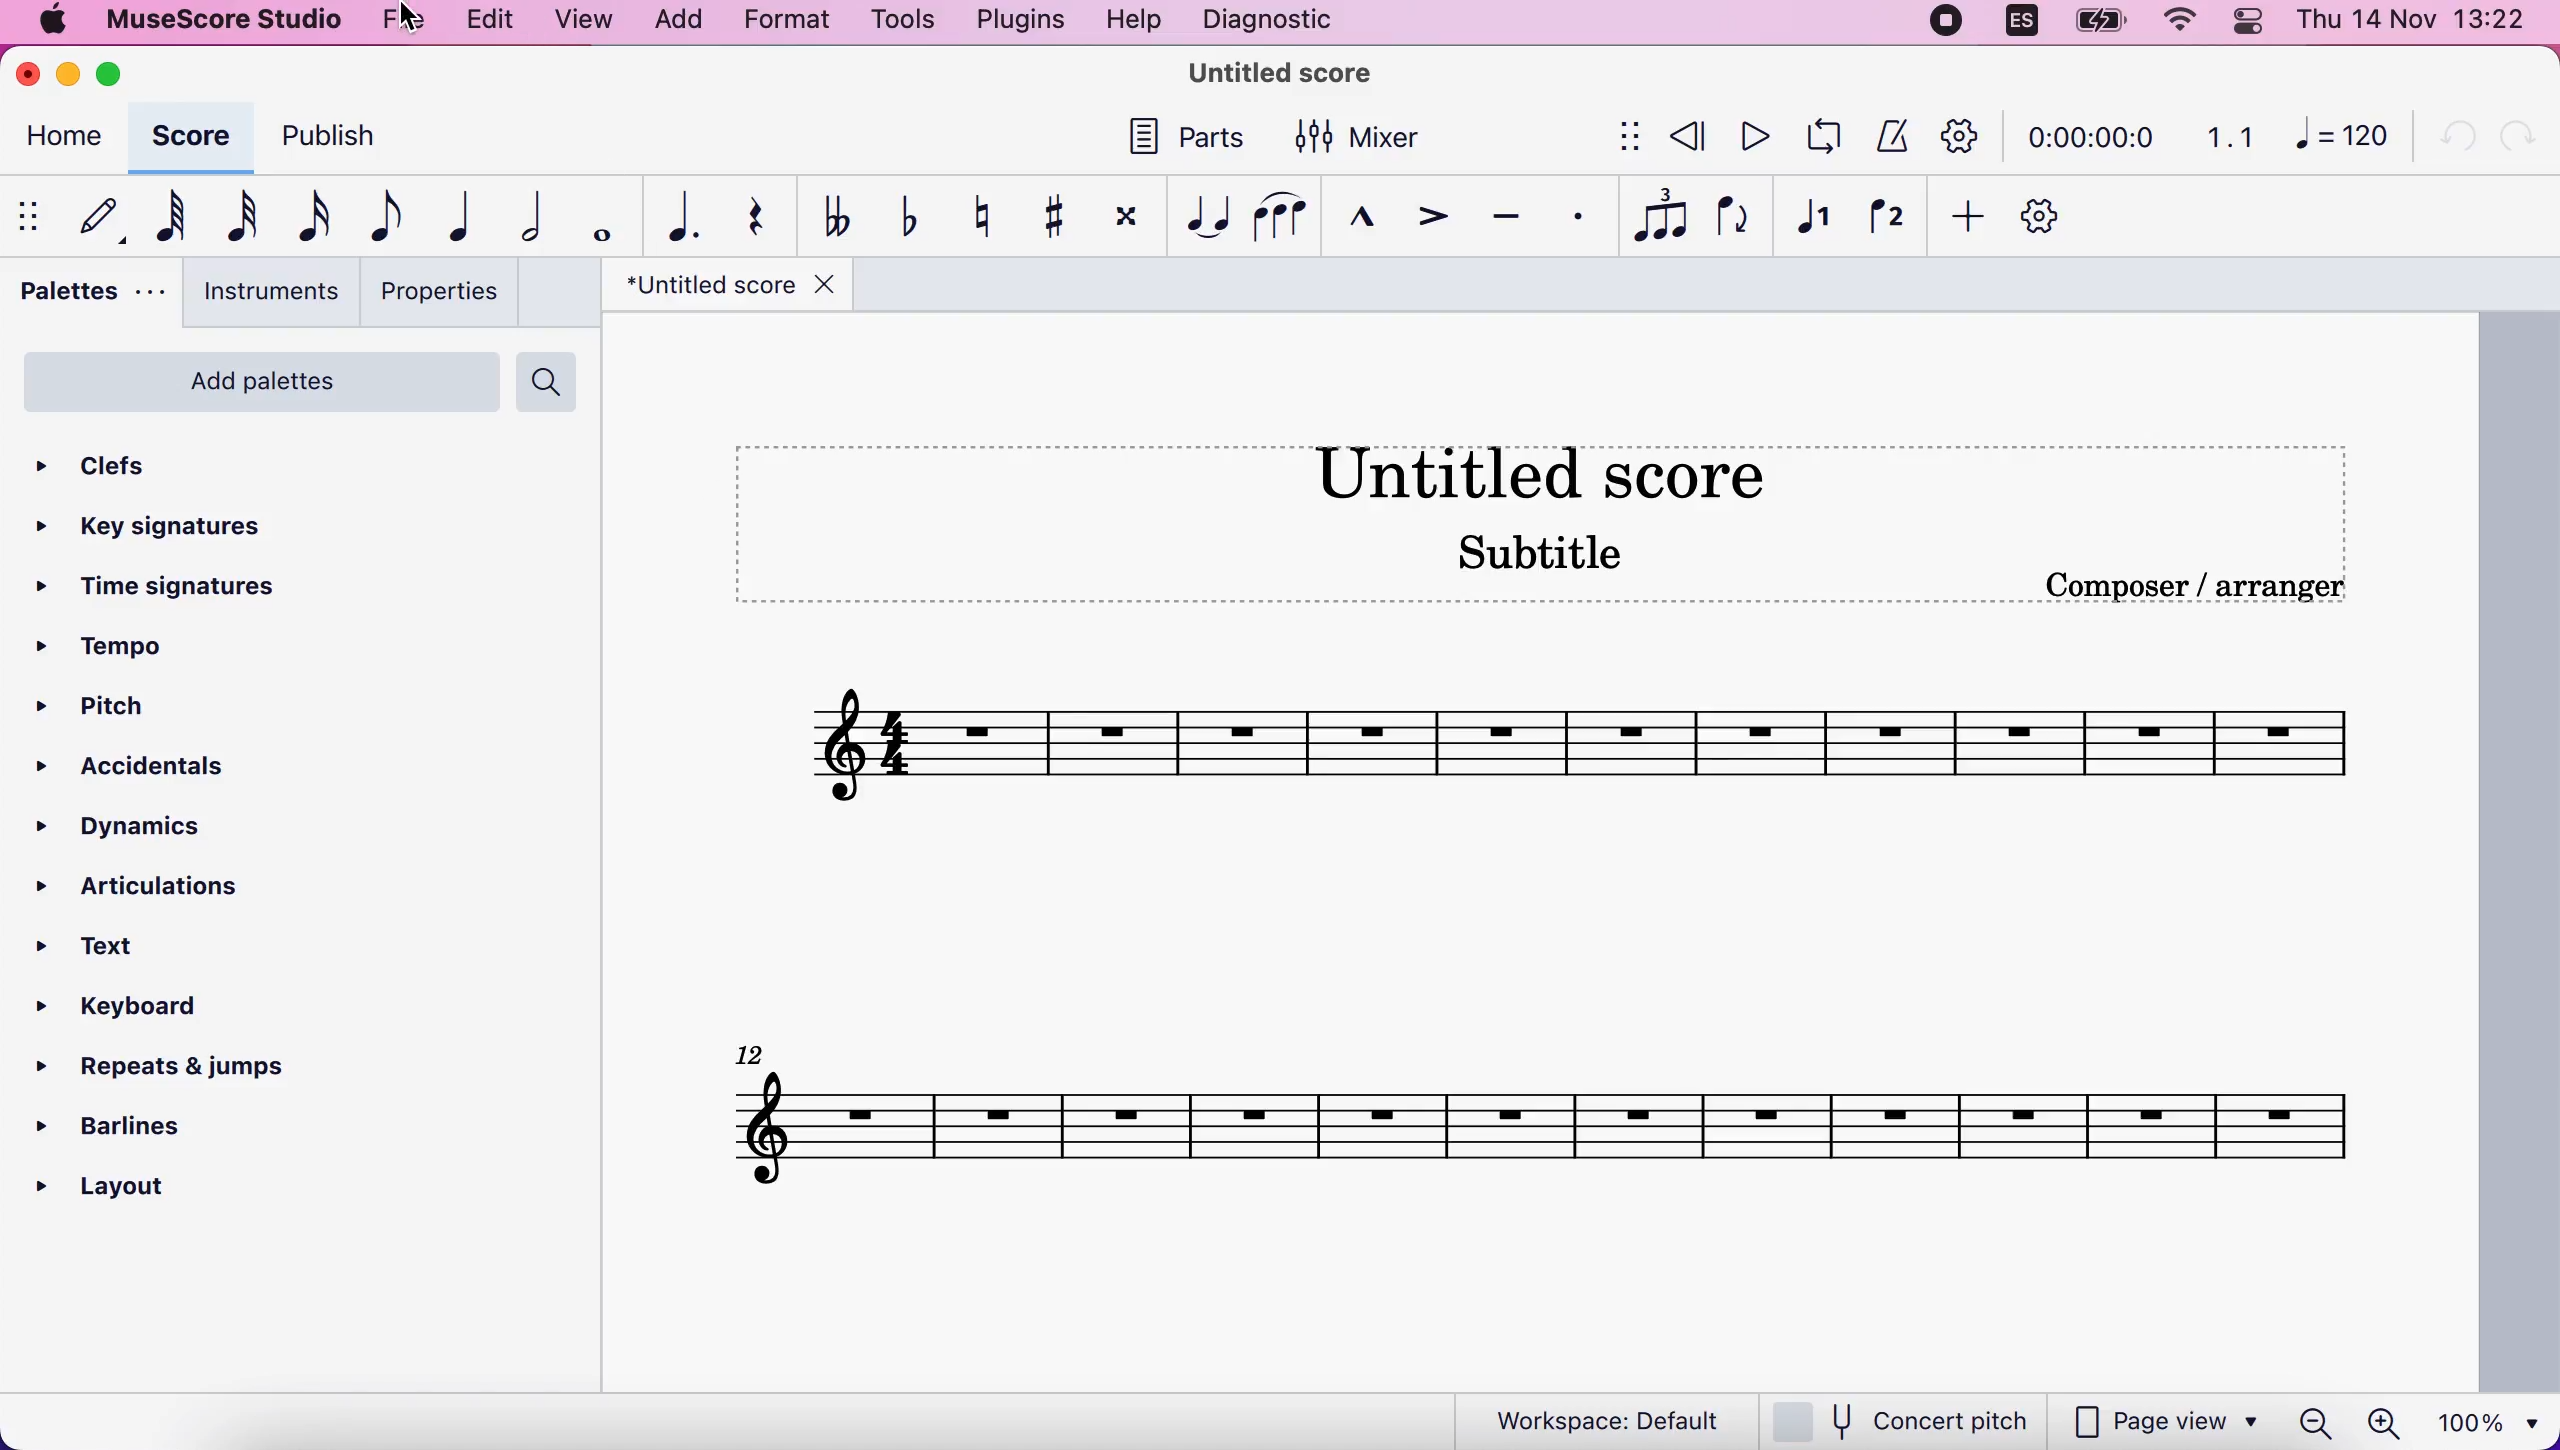 This screenshot has width=2560, height=1450. Describe the element at coordinates (1818, 138) in the screenshot. I see `playback loop` at that location.